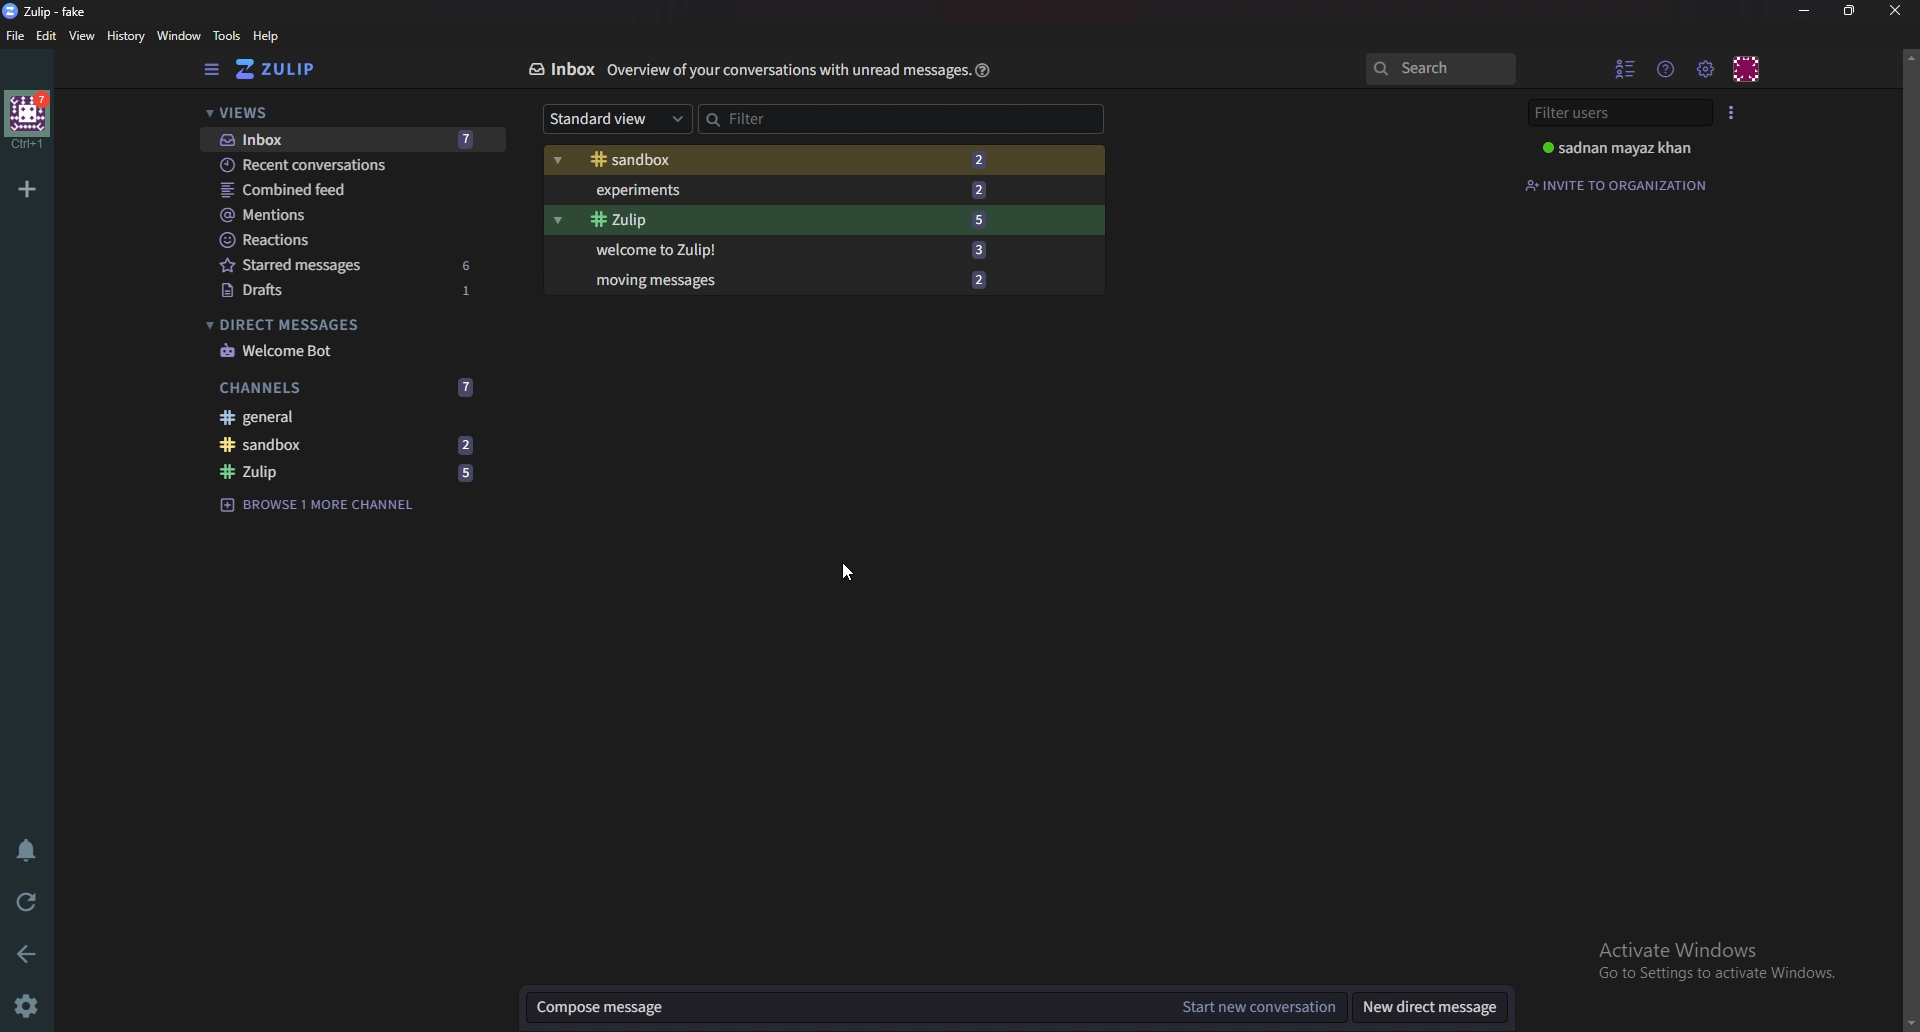  What do you see at coordinates (798, 118) in the screenshot?
I see `Filter` at bounding box center [798, 118].